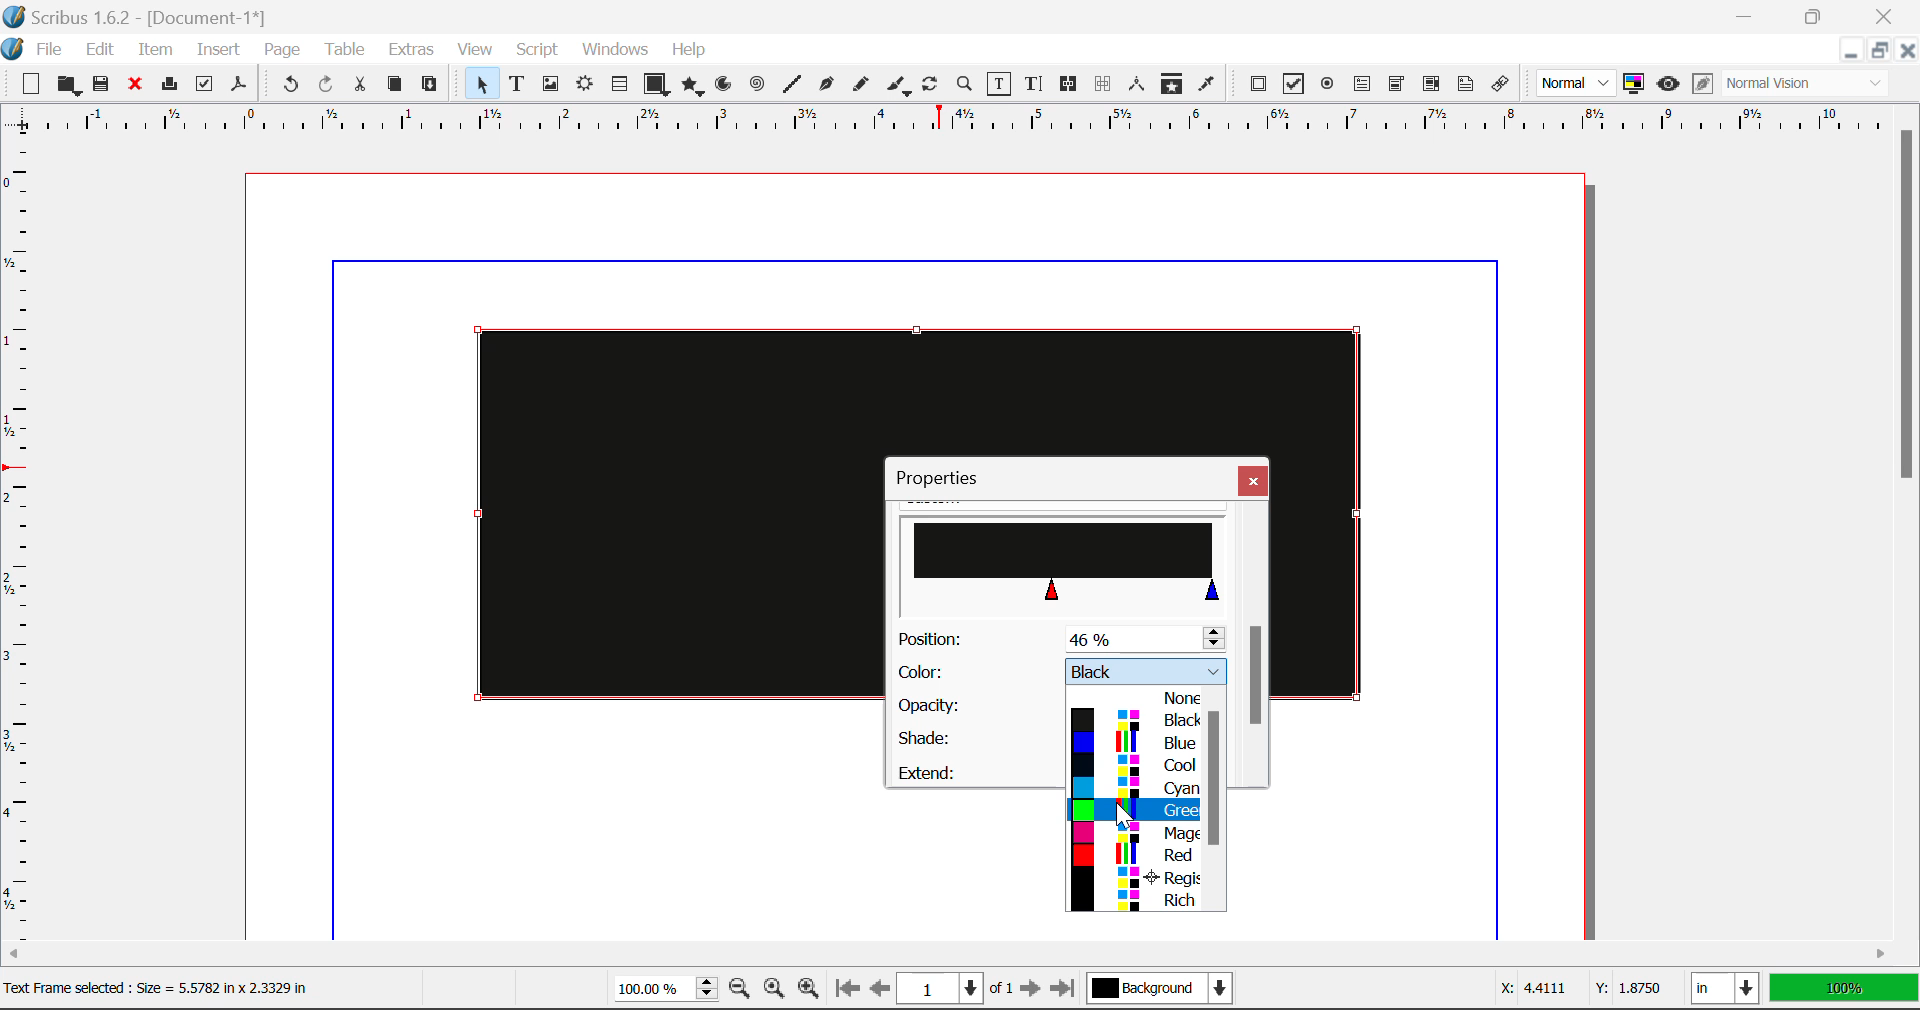  What do you see at coordinates (948, 478) in the screenshot?
I see `Properties` at bounding box center [948, 478].